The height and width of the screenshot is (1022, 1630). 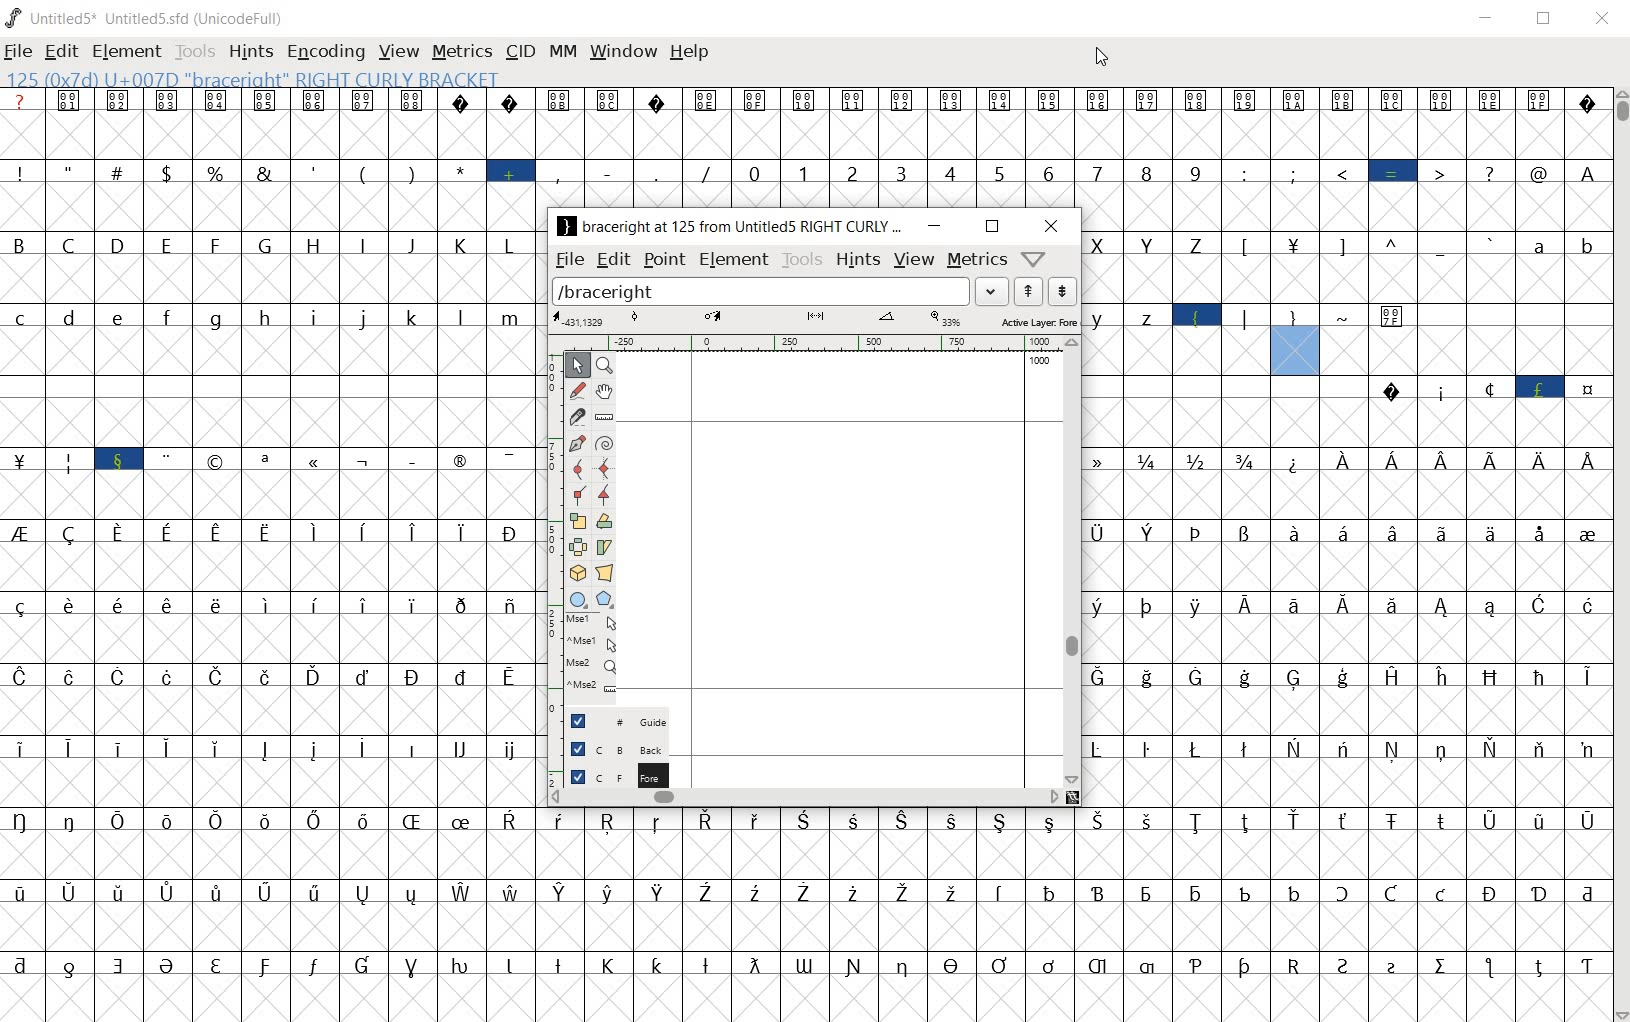 I want to click on measure a distance, angle between points, so click(x=605, y=418).